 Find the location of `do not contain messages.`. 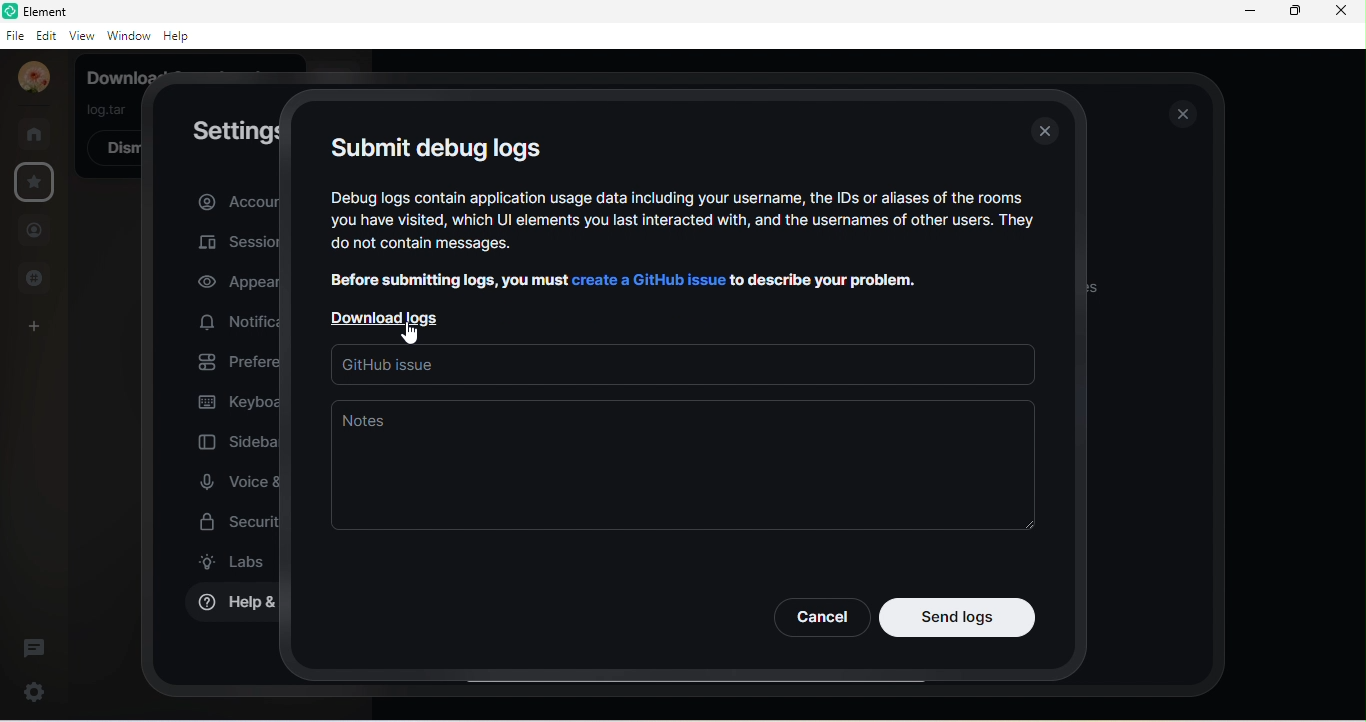

do not contain messages. is located at coordinates (461, 246).